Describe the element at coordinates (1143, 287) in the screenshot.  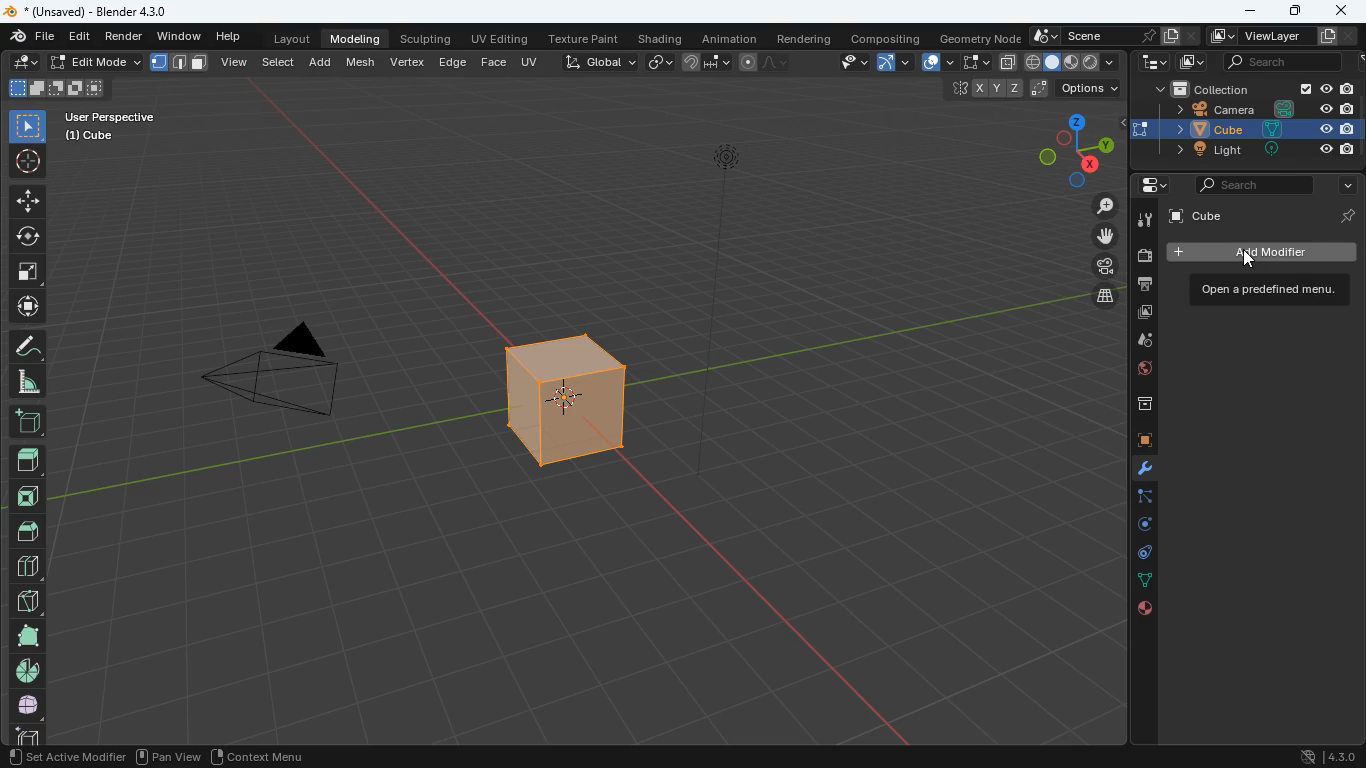
I see `print` at that location.